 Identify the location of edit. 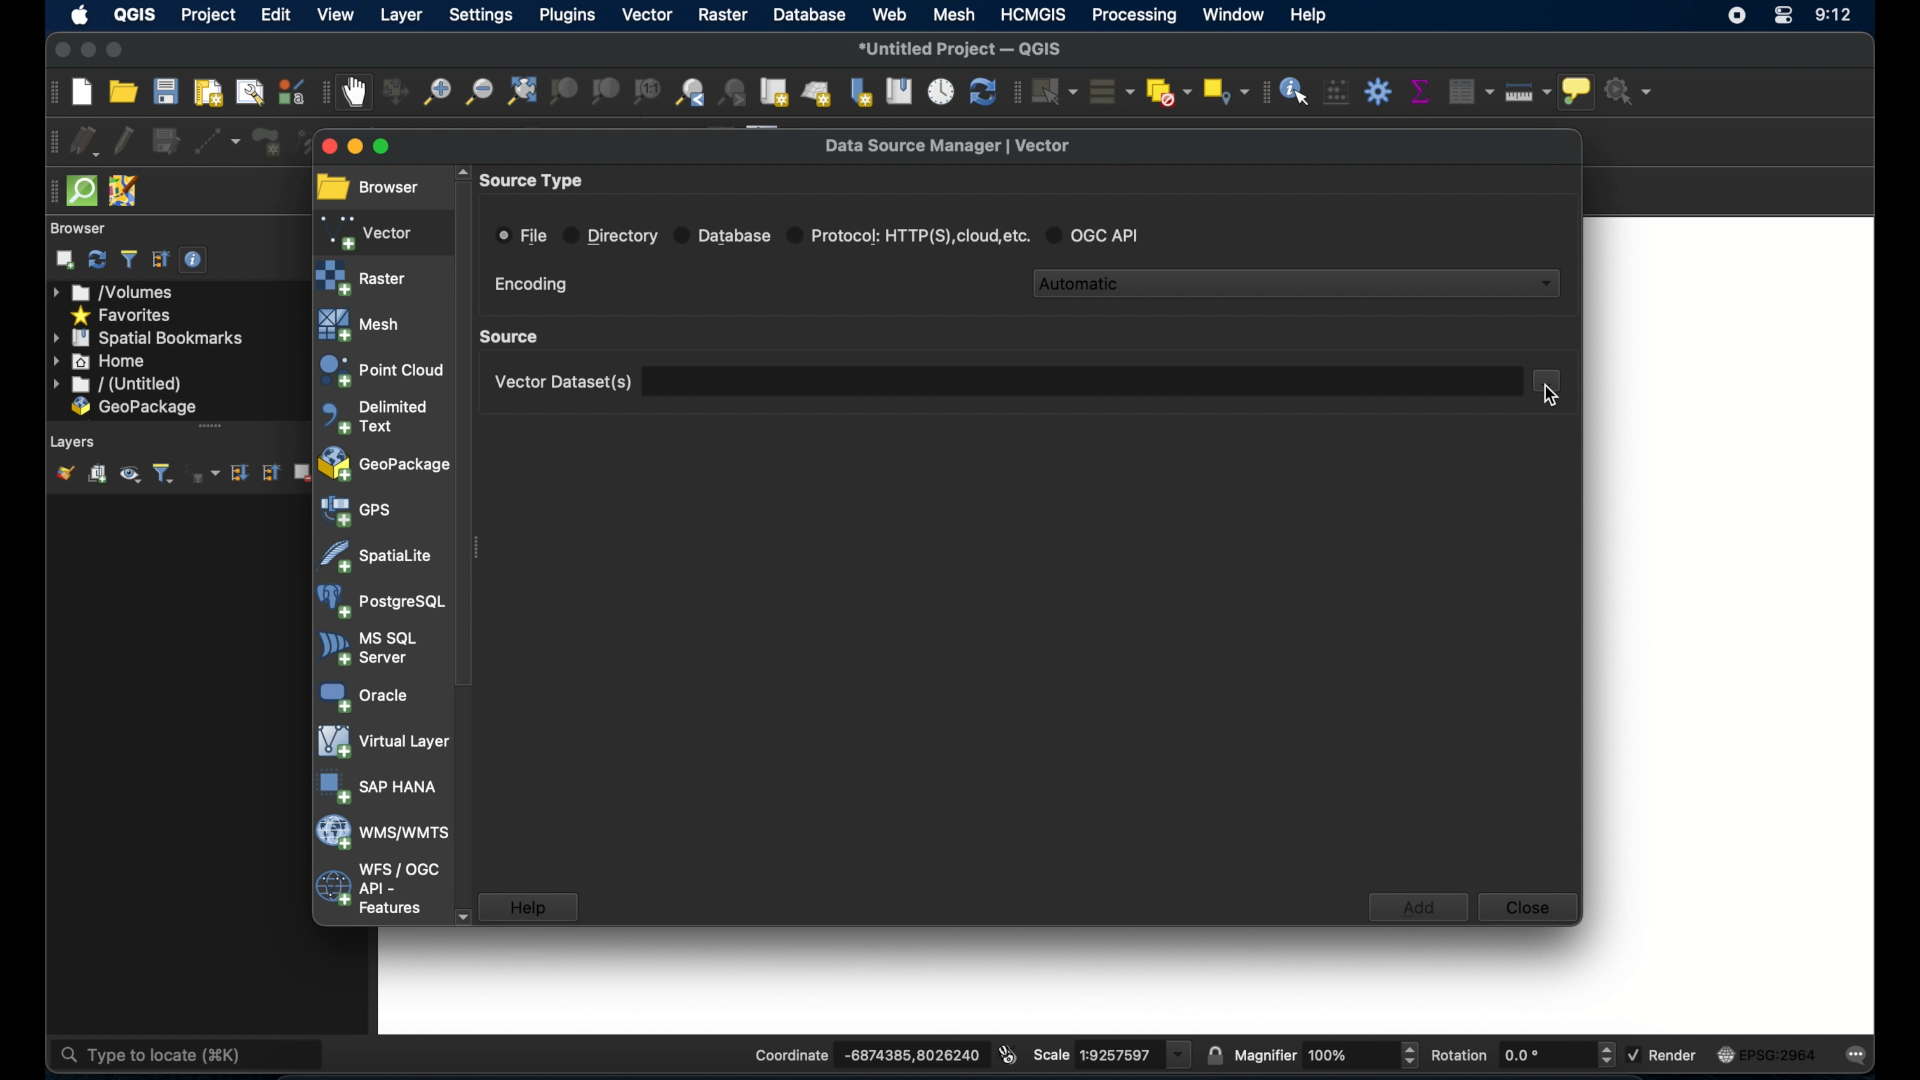
(277, 14).